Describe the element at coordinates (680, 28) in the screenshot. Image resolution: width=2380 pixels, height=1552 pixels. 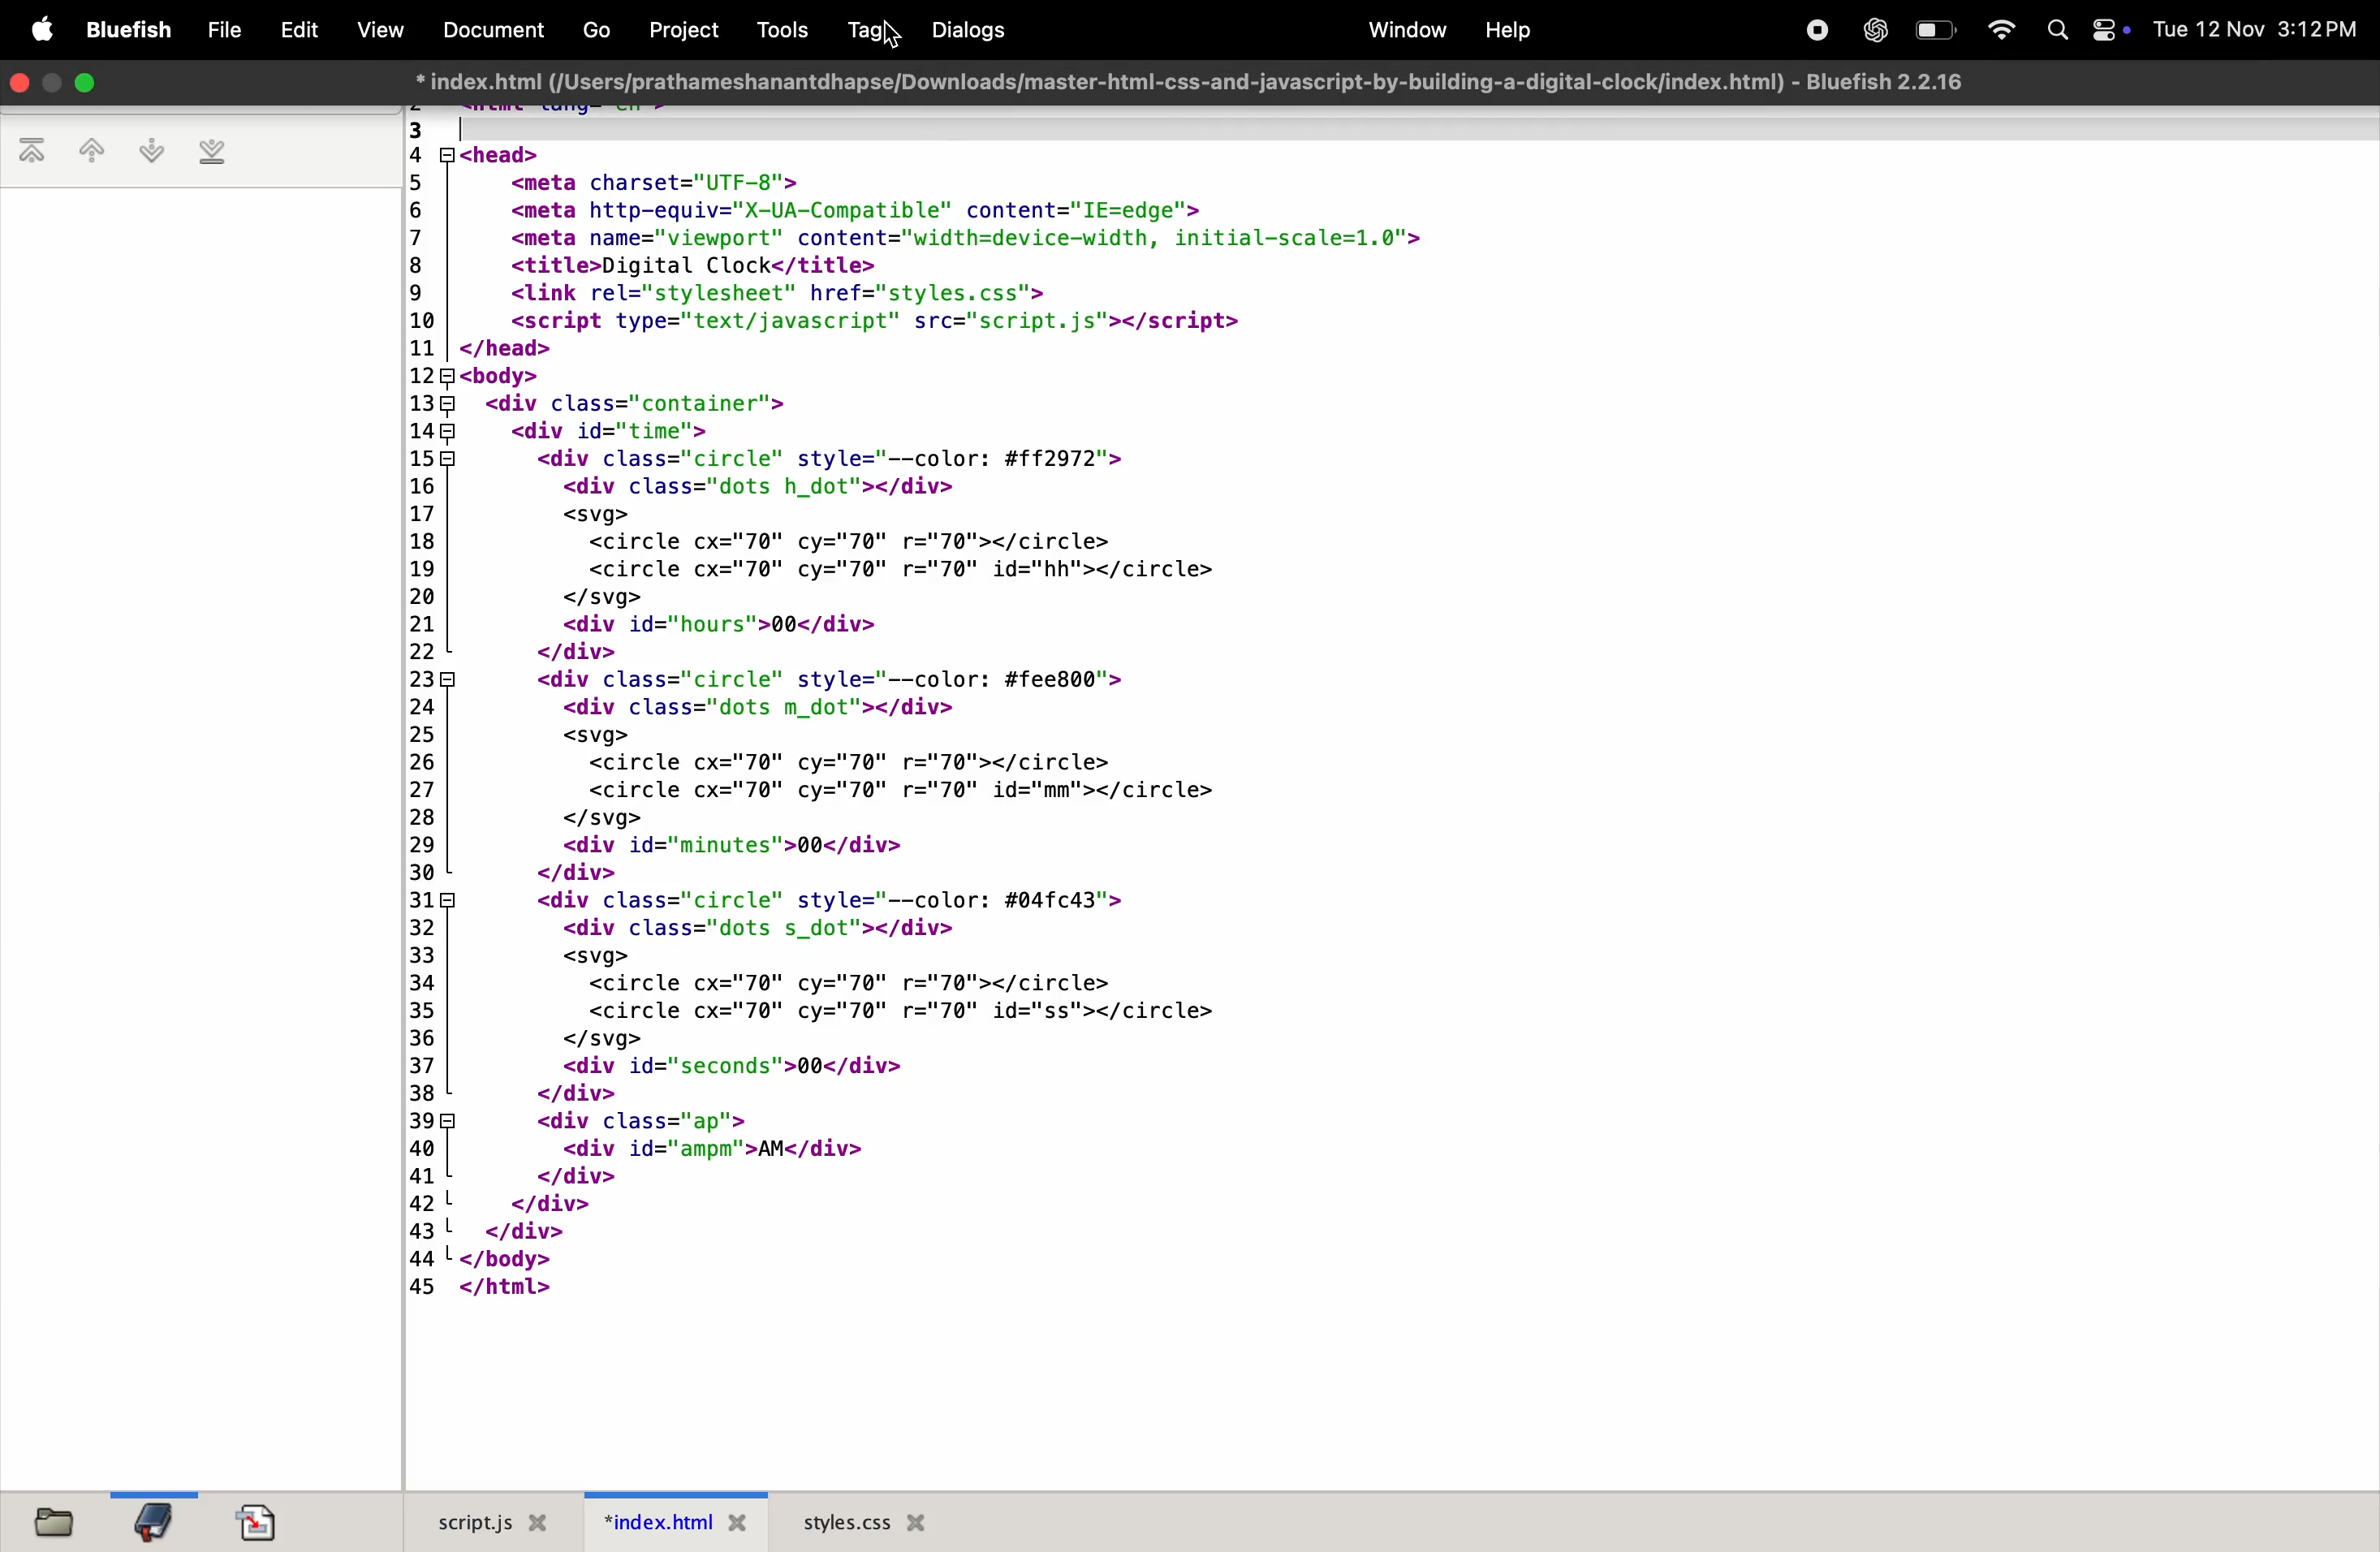
I see `project` at that location.